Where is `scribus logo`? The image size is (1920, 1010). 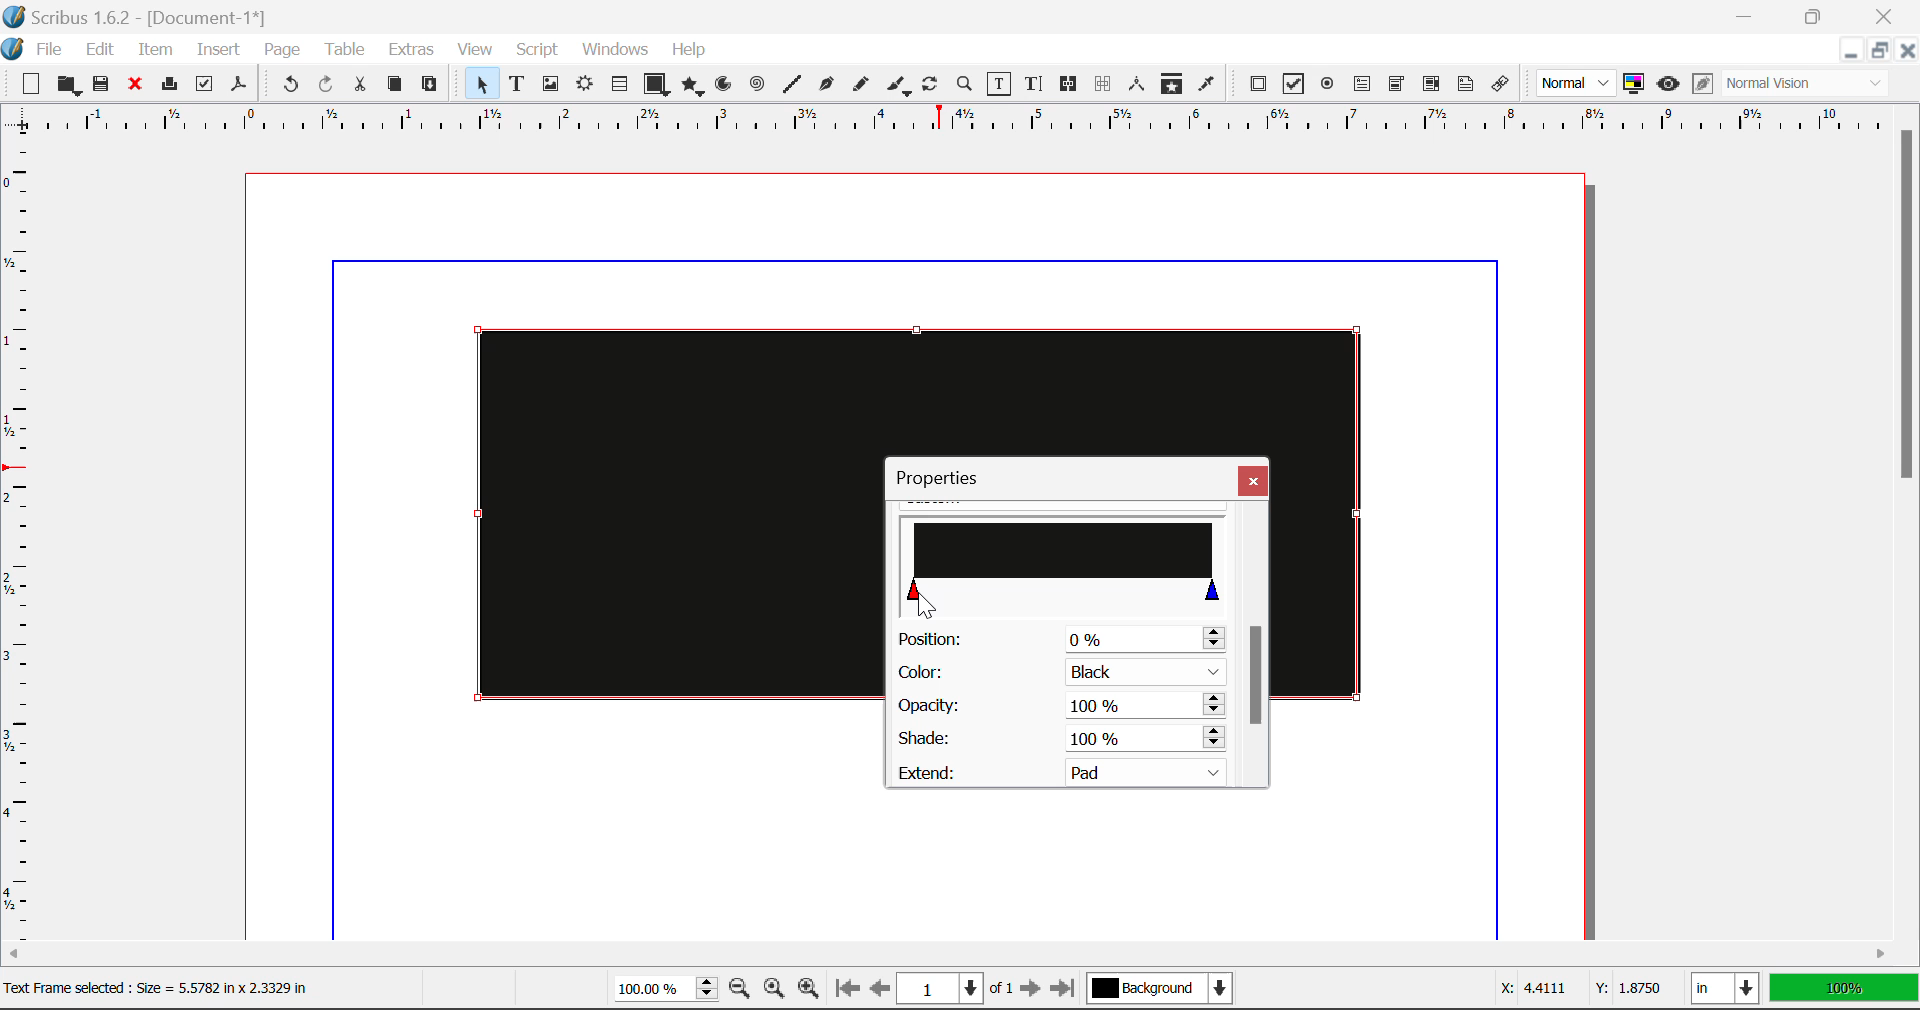 scribus logo is located at coordinates (16, 48).